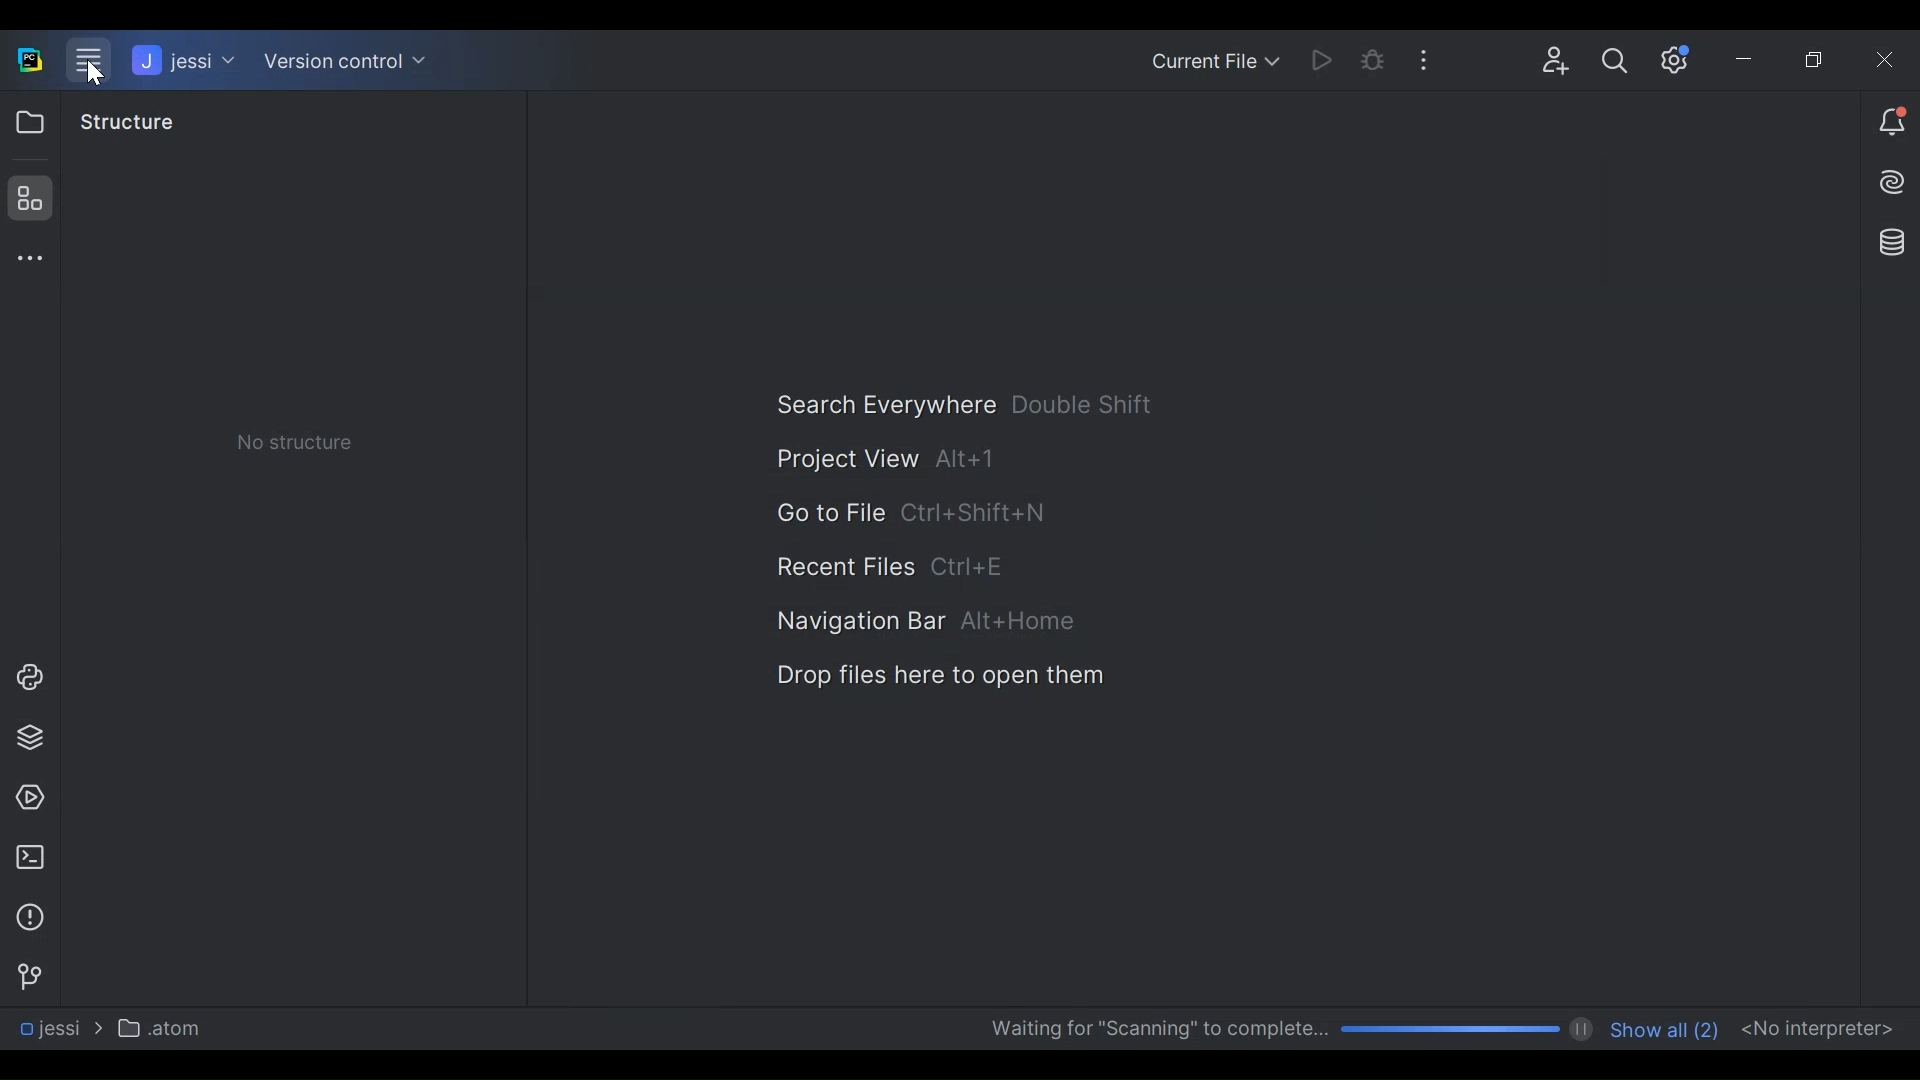 This screenshot has height=1080, width=1920. Describe the element at coordinates (1887, 240) in the screenshot. I see `Database` at that location.